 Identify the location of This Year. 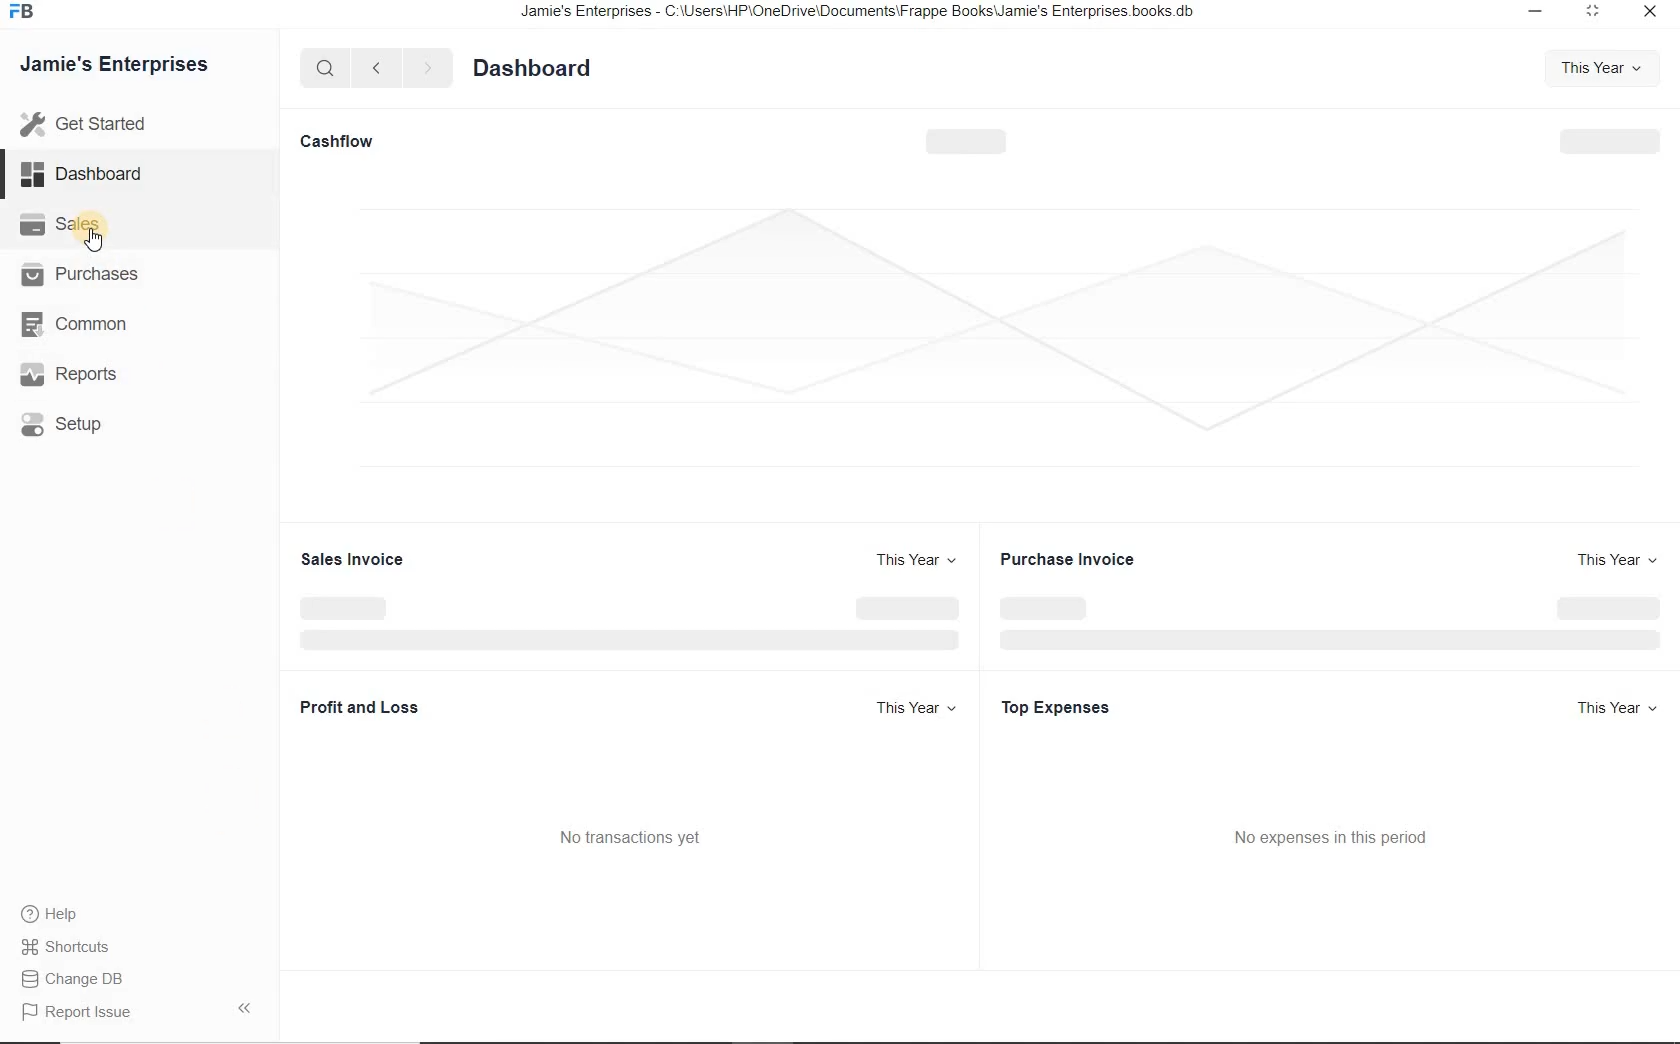
(909, 709).